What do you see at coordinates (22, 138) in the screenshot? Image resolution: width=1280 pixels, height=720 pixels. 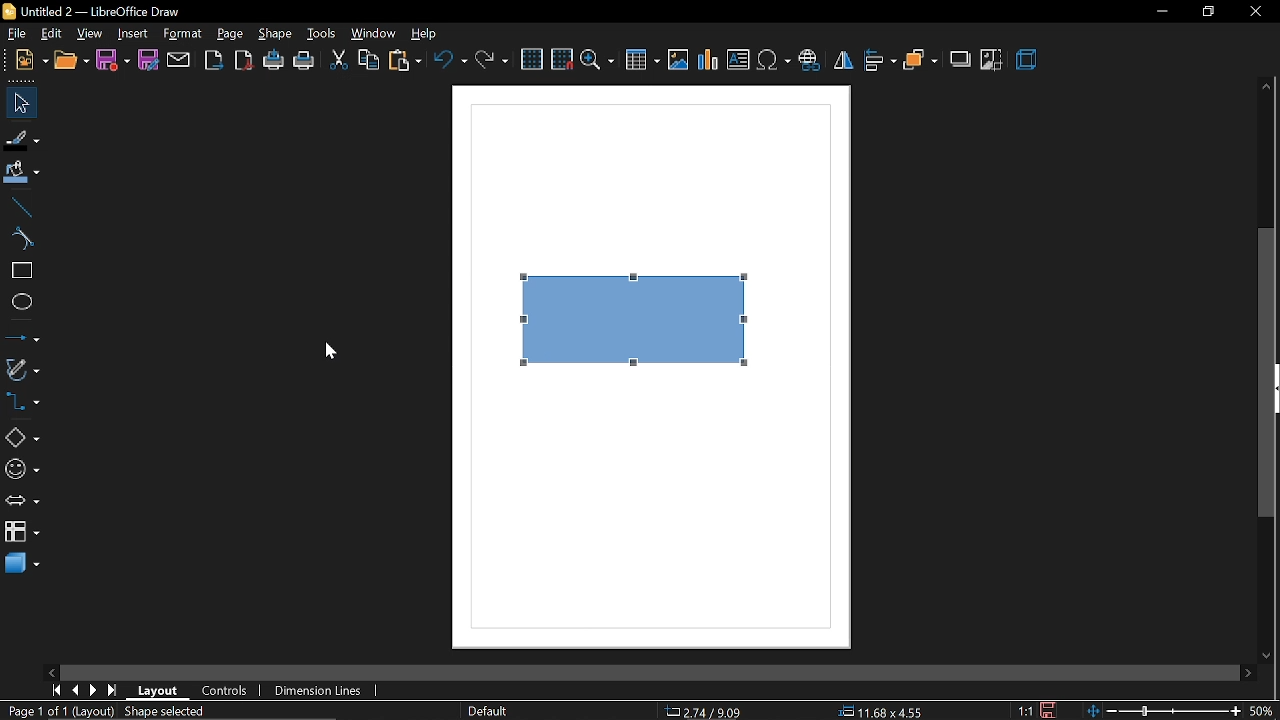 I see `fill line` at bounding box center [22, 138].